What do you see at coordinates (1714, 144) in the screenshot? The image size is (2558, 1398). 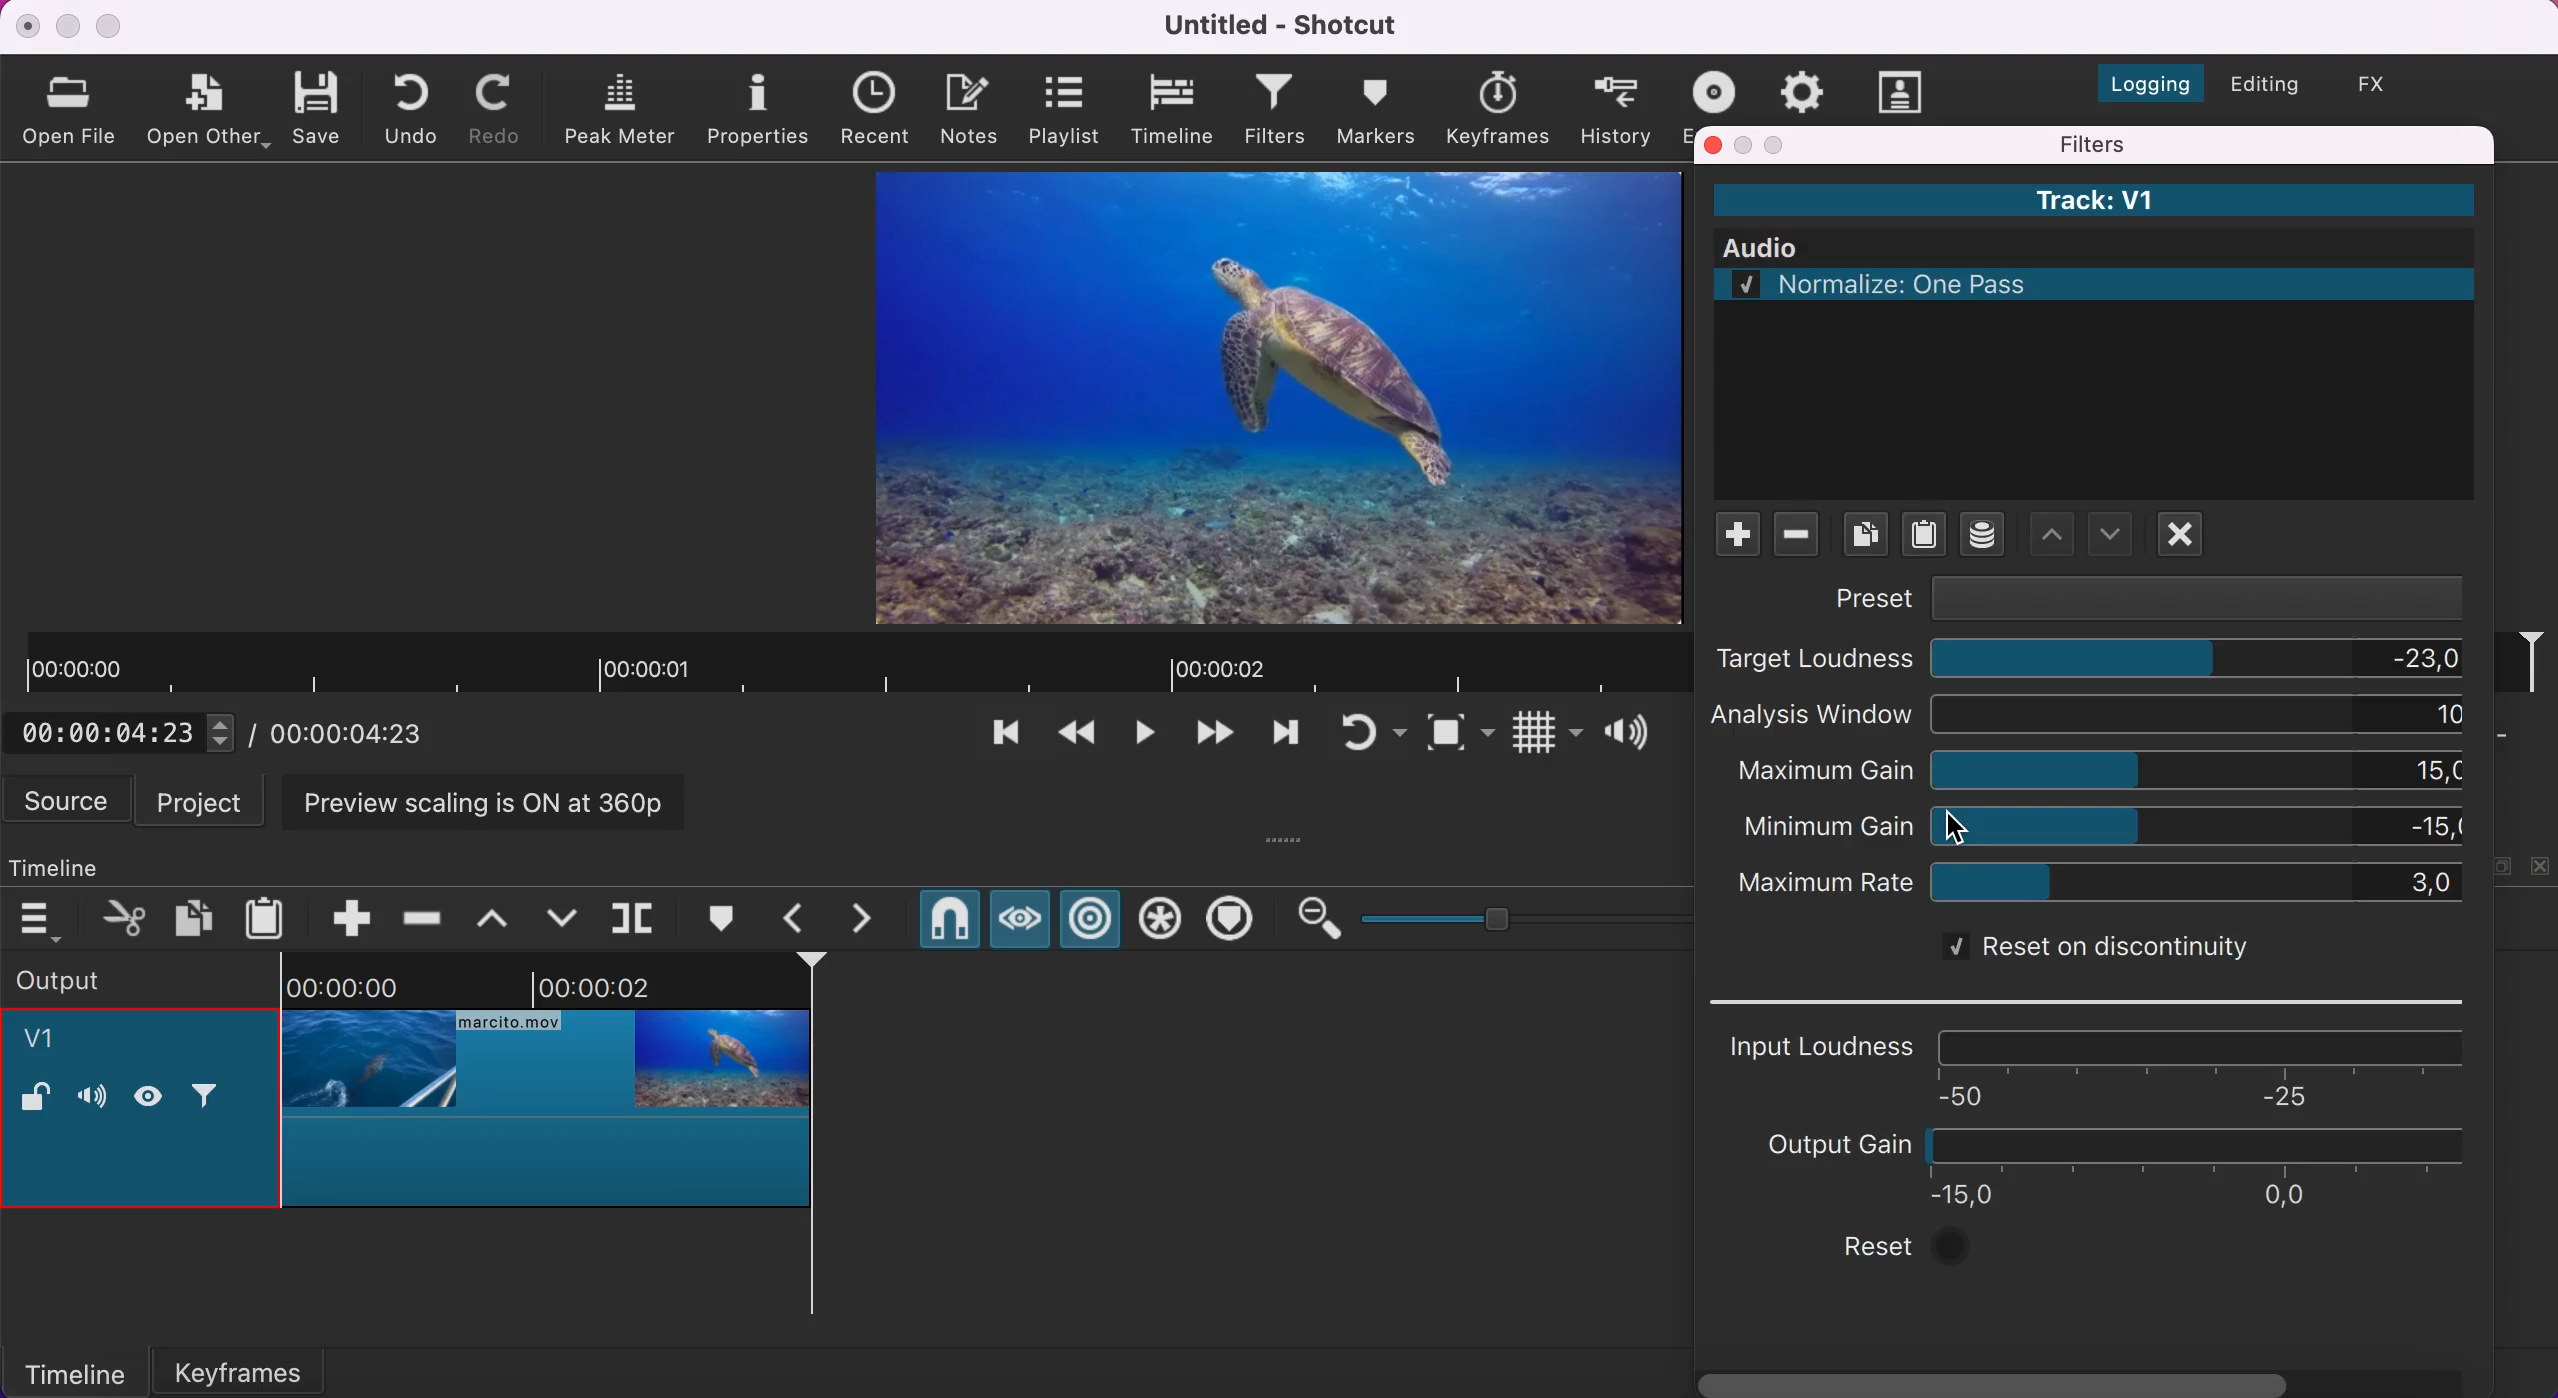 I see `close` at bounding box center [1714, 144].